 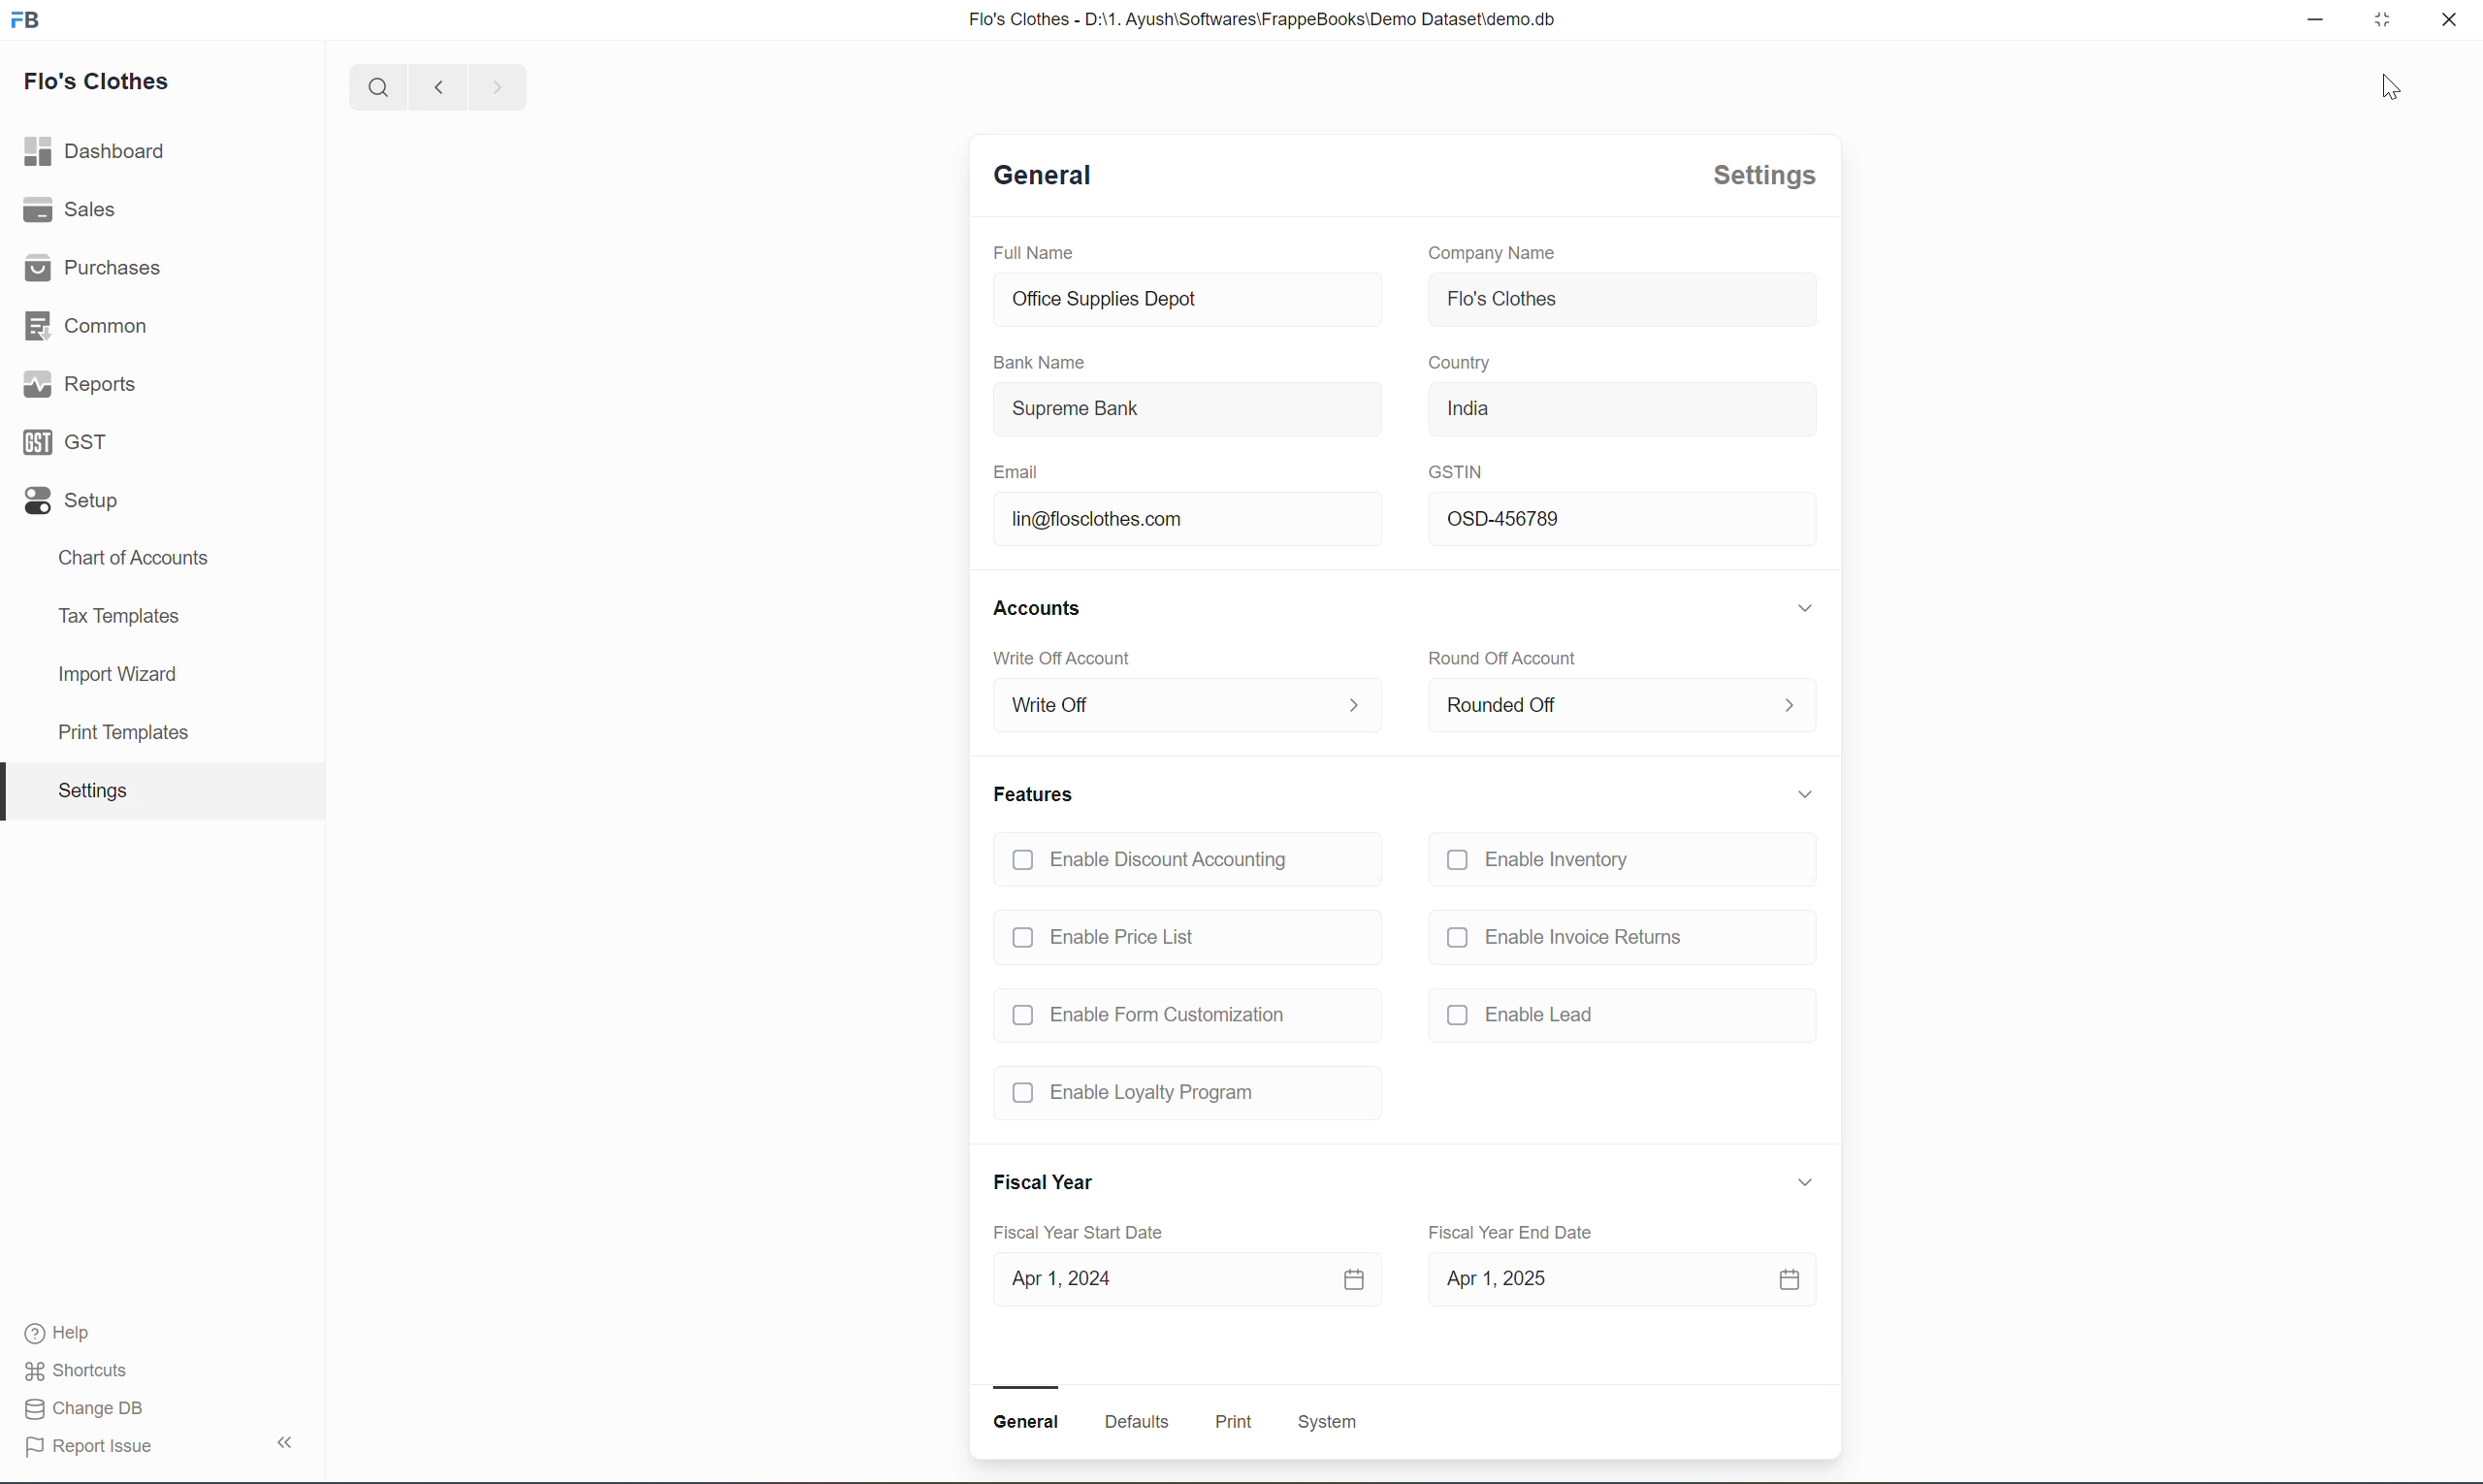 What do you see at coordinates (1077, 1231) in the screenshot?
I see `Fiscal Year Start Date` at bounding box center [1077, 1231].